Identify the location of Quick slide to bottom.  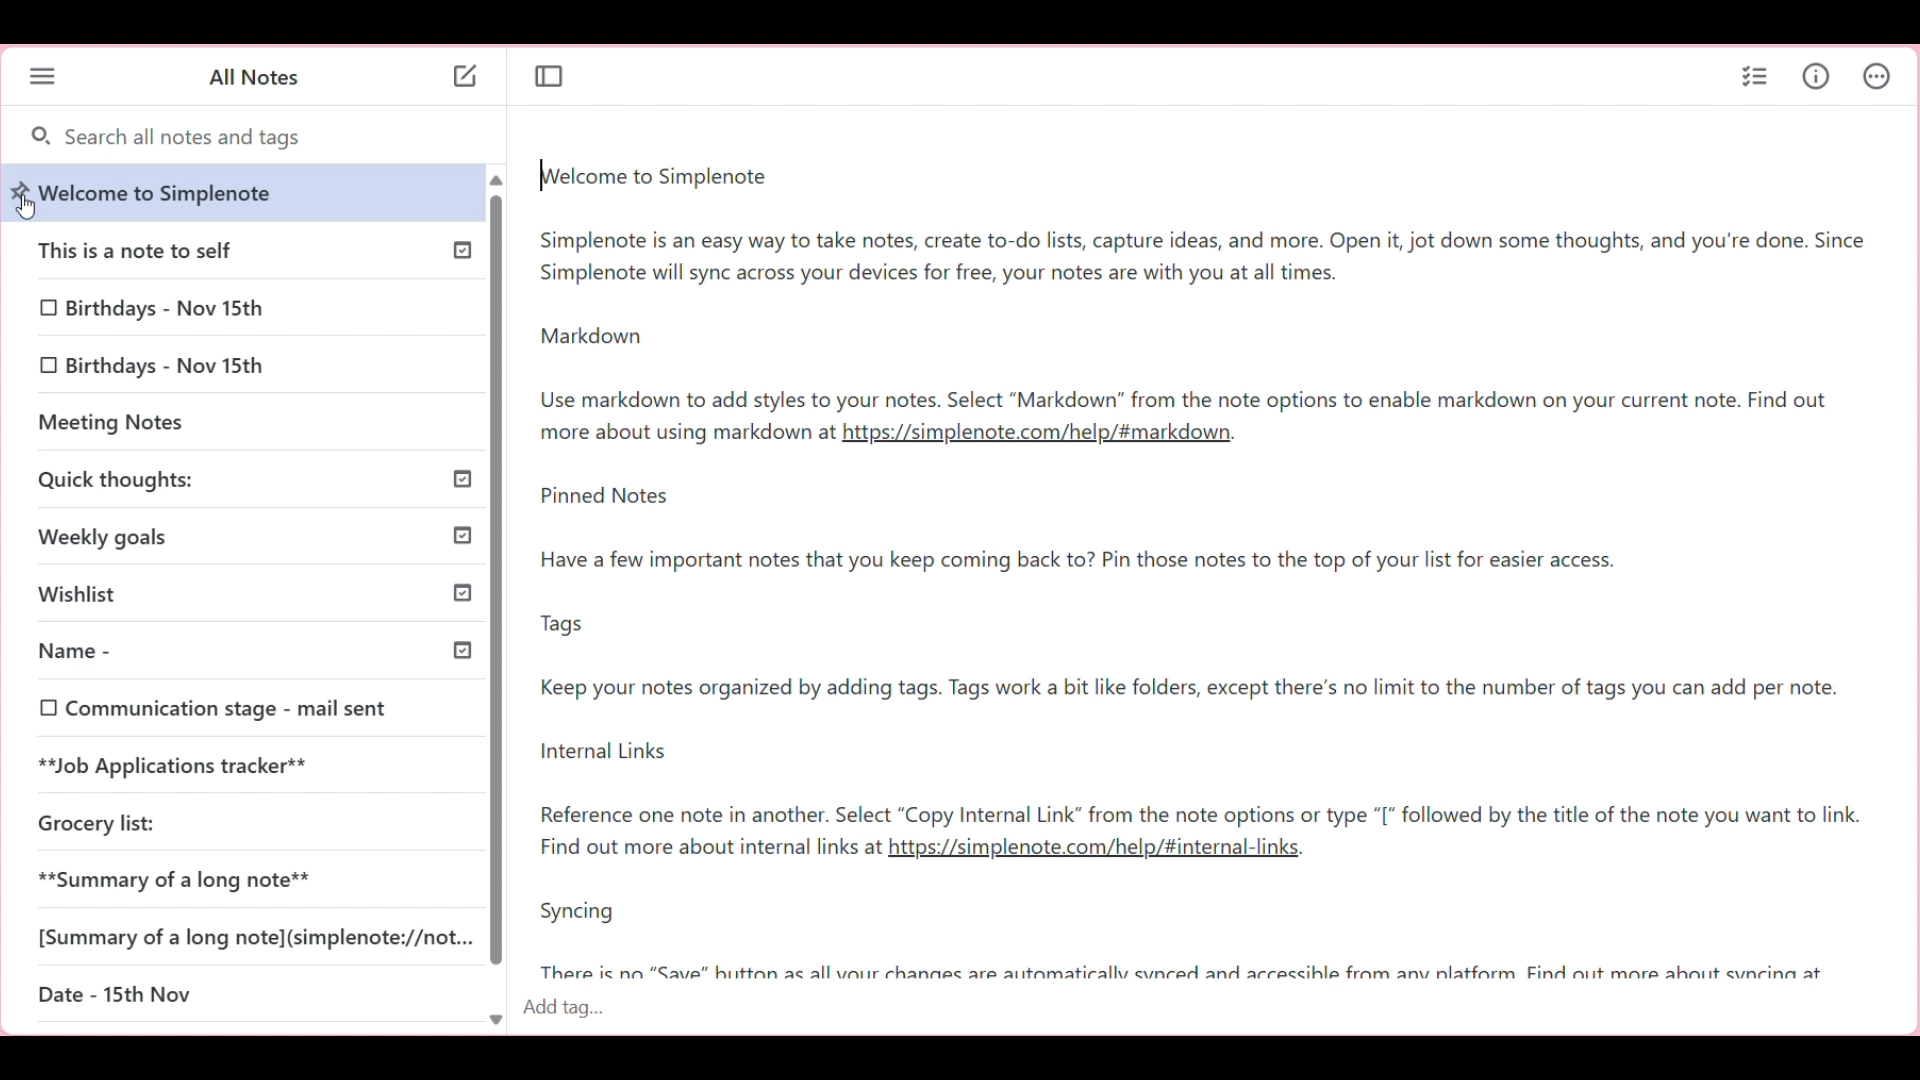
(494, 1020).